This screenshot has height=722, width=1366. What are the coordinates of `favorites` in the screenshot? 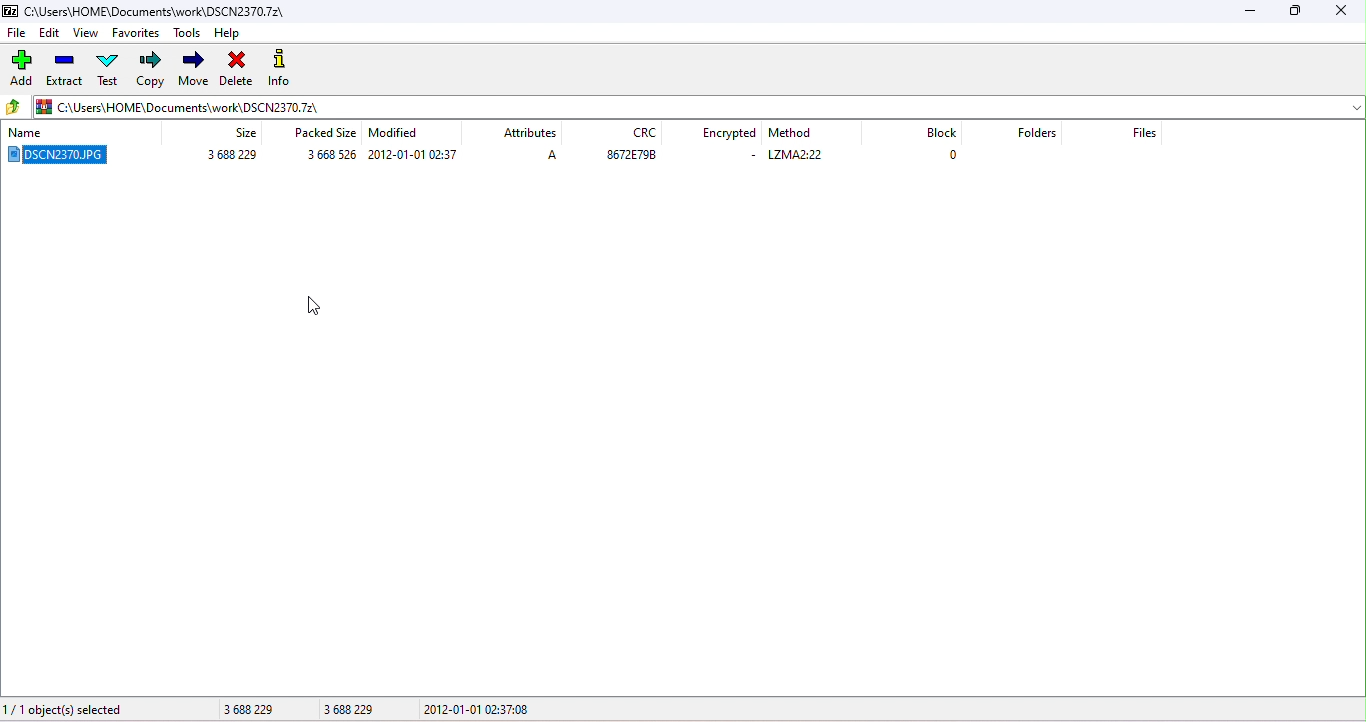 It's located at (137, 33).